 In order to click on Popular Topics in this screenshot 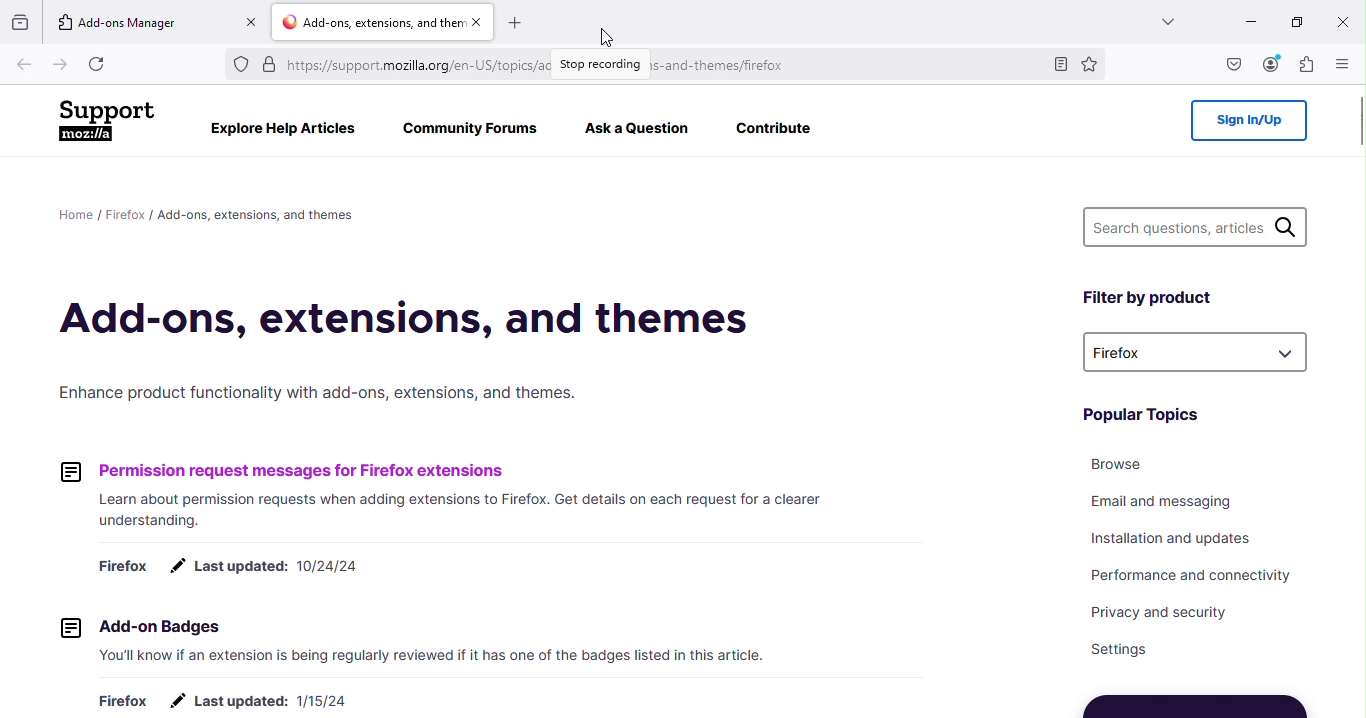, I will do `click(1134, 416)`.